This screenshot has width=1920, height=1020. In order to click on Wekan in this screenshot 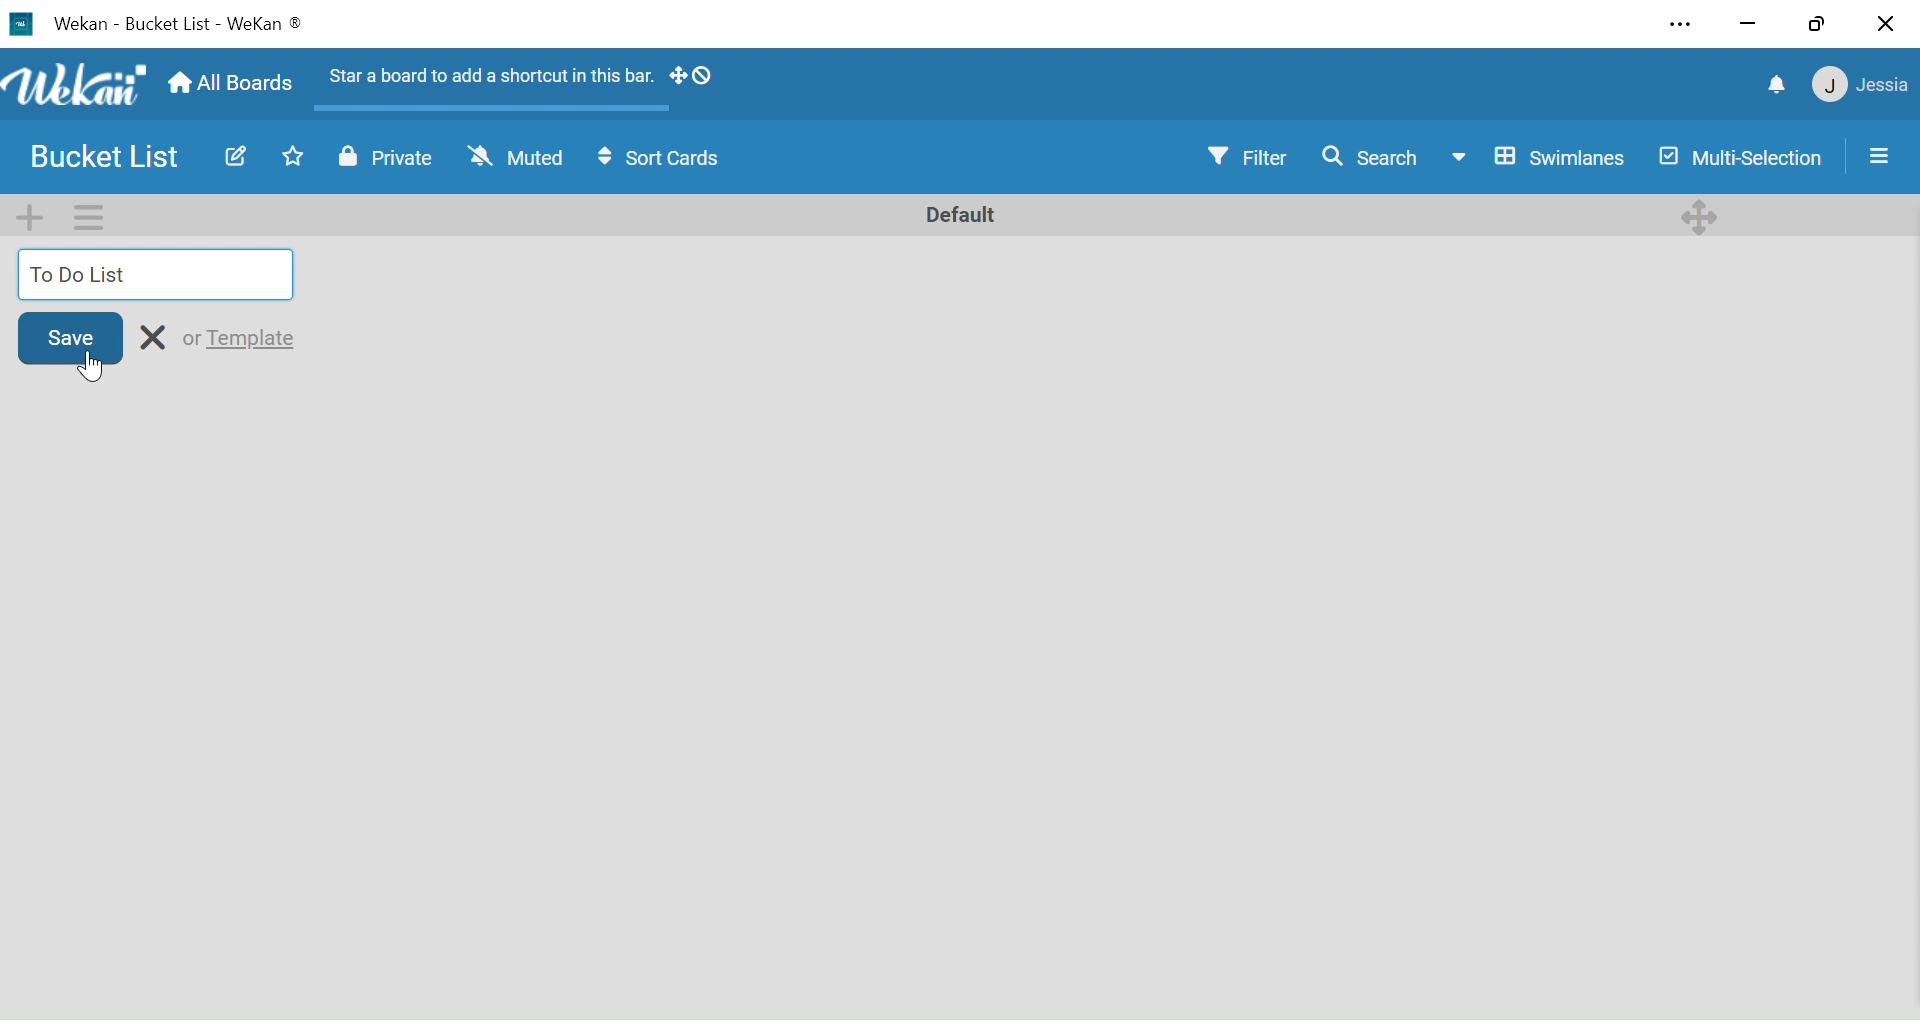, I will do `click(80, 24)`.